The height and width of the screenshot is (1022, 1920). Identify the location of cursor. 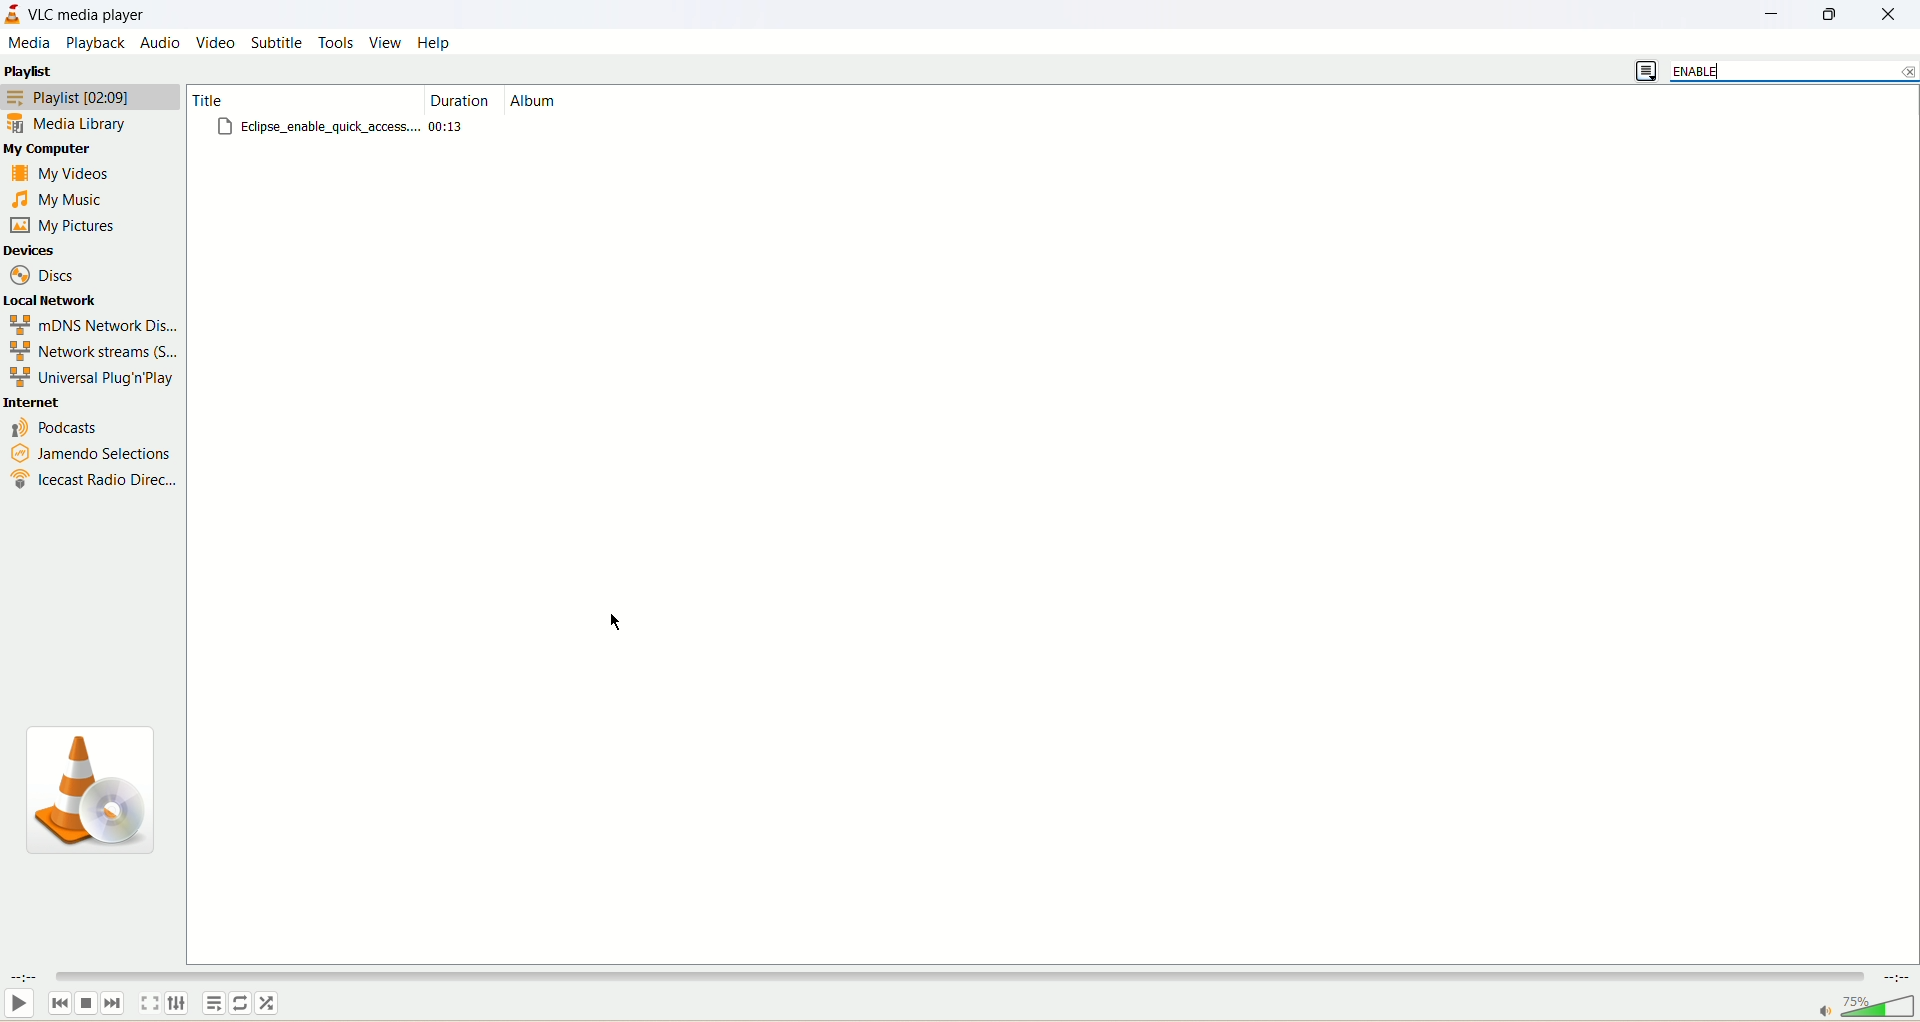
(618, 621).